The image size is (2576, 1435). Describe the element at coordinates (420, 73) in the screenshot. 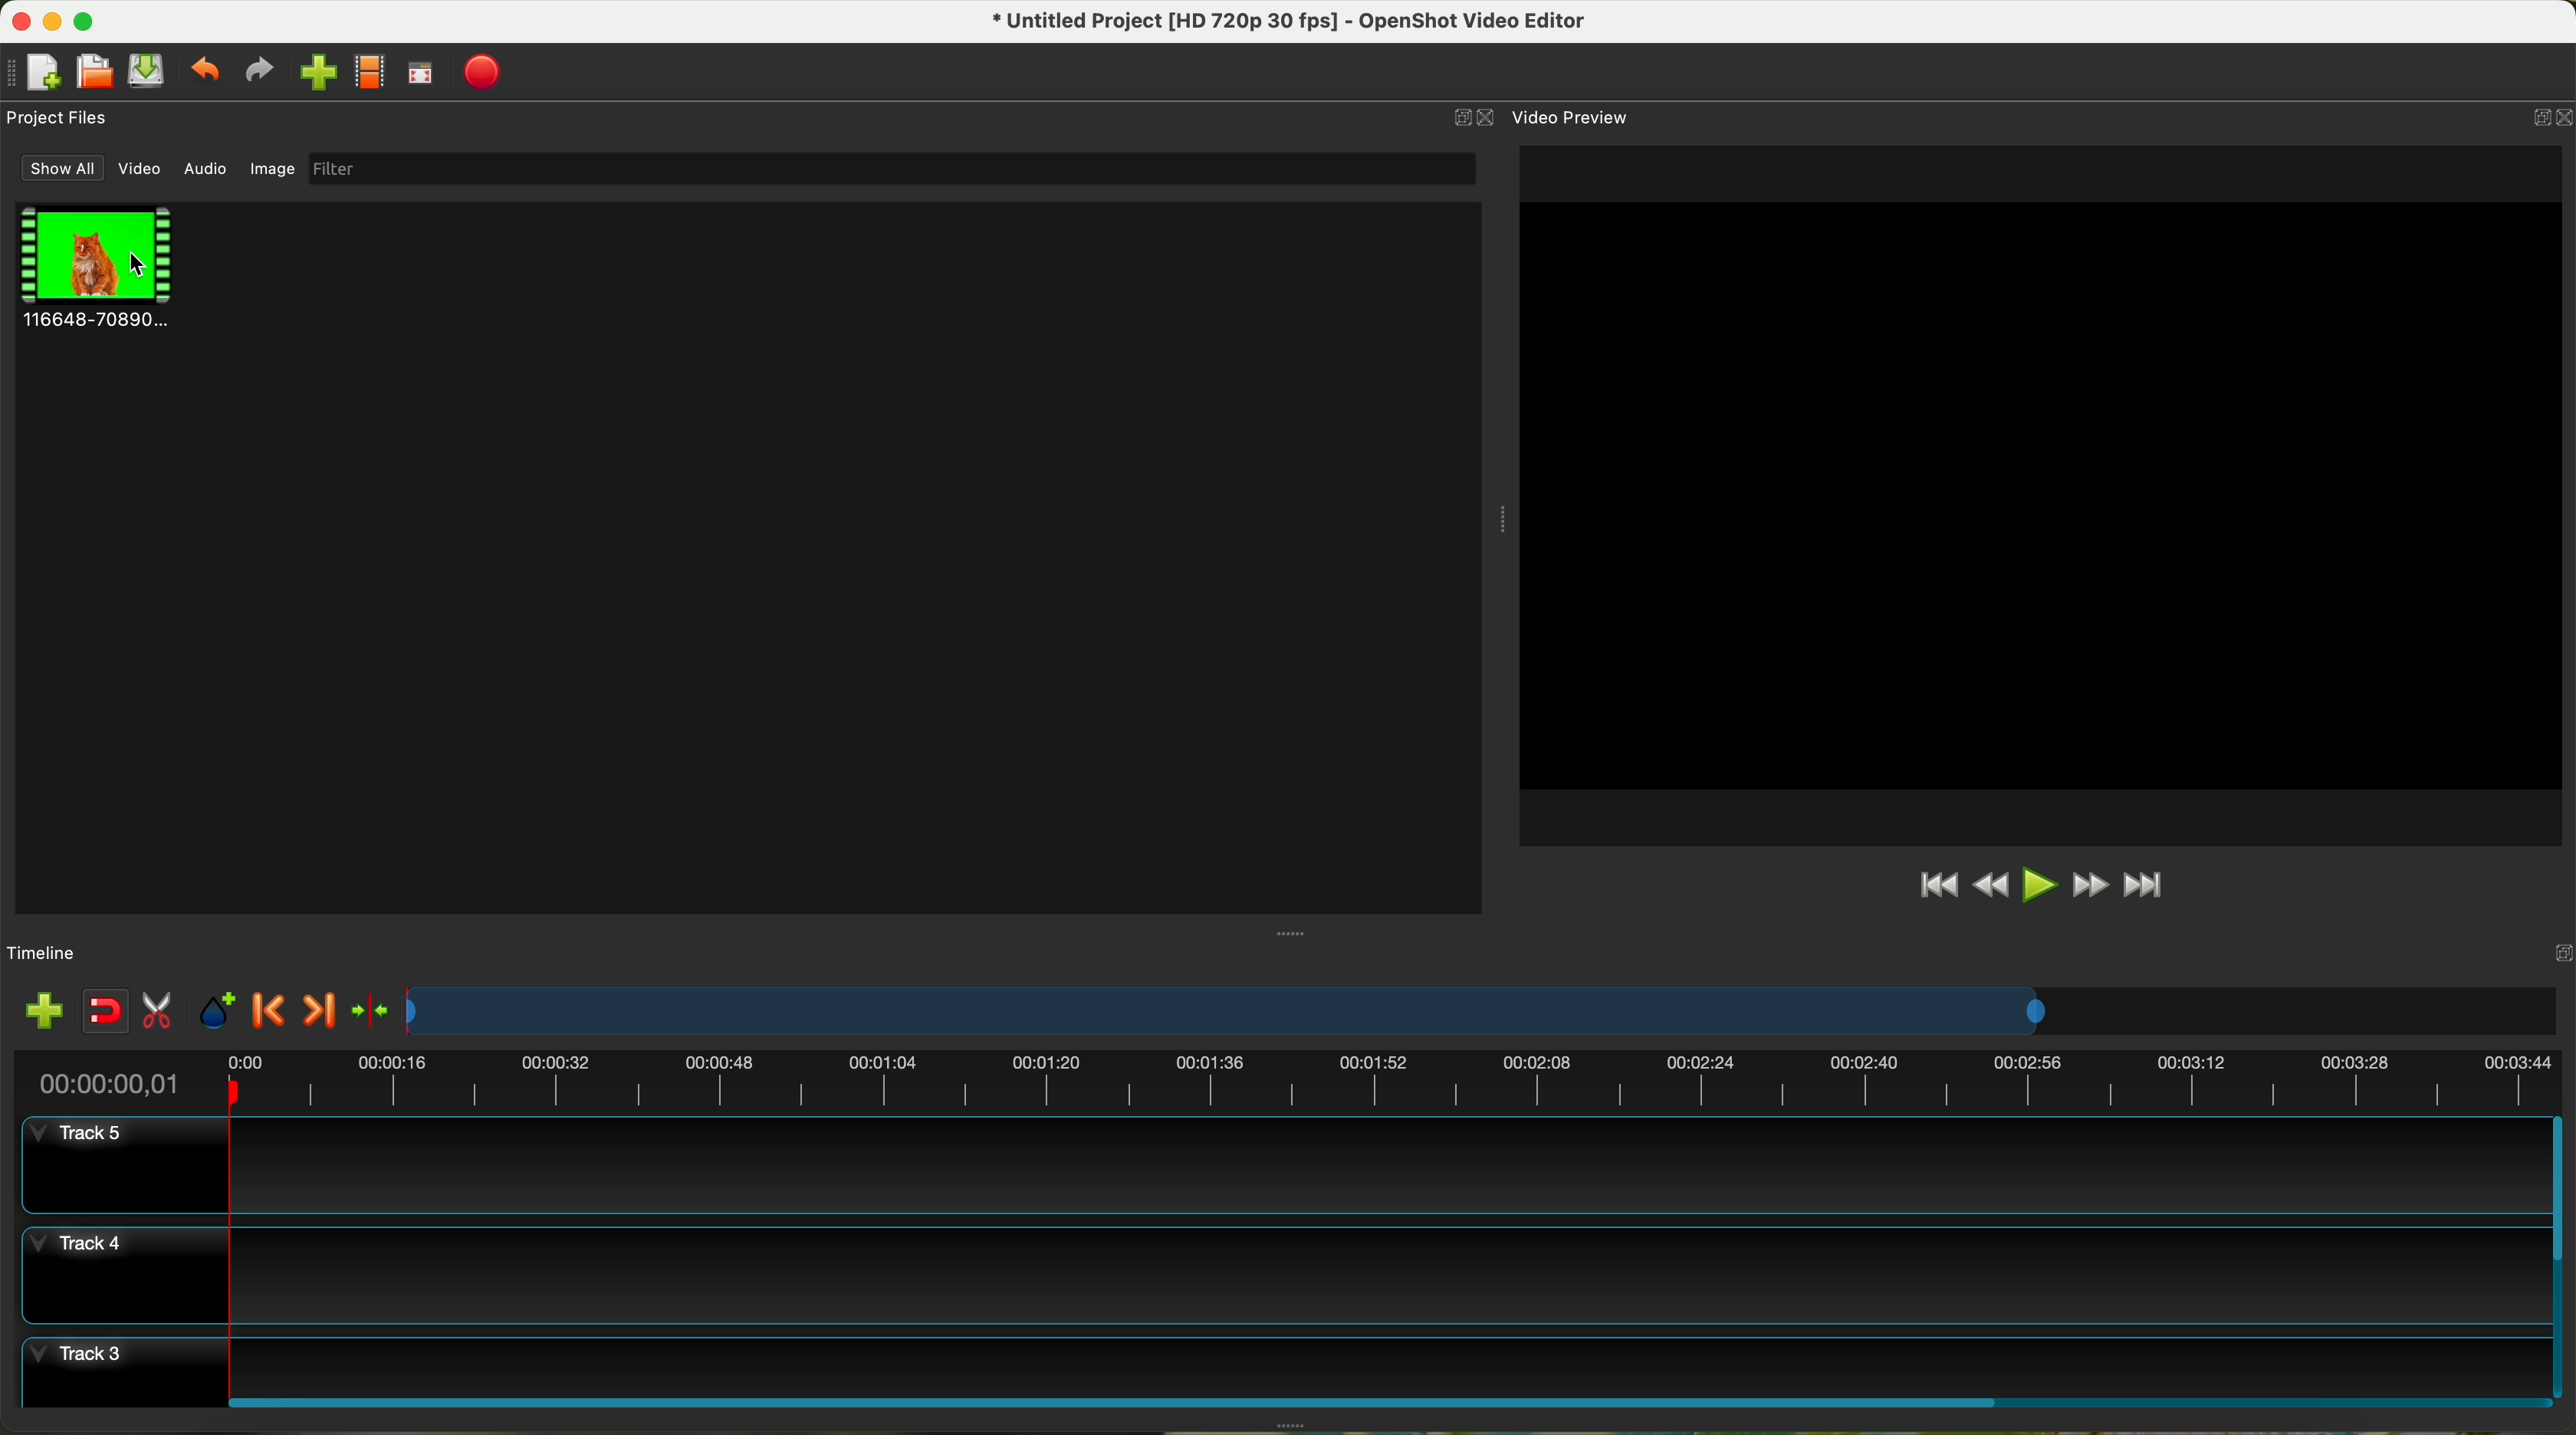

I see `full screen` at that location.